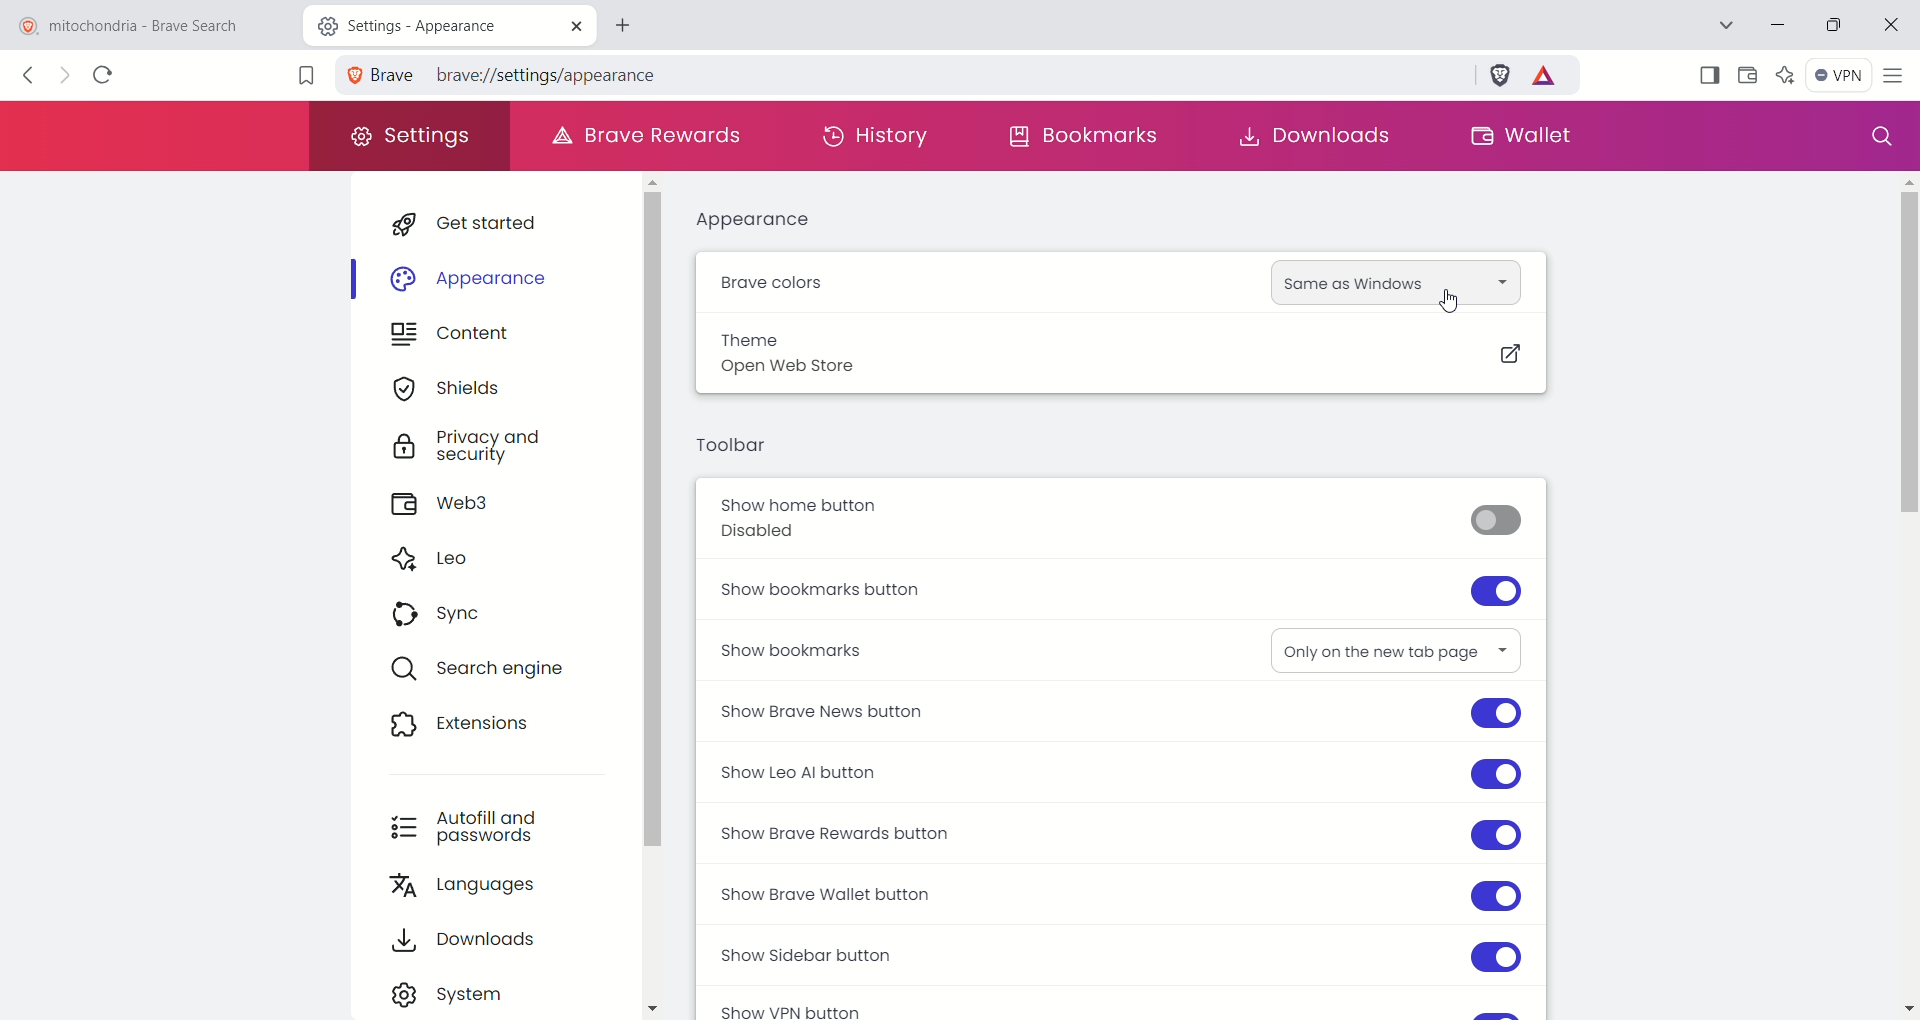 Image resolution: width=1920 pixels, height=1020 pixels. Describe the element at coordinates (657, 519) in the screenshot. I see `vertical scroll bar` at that location.